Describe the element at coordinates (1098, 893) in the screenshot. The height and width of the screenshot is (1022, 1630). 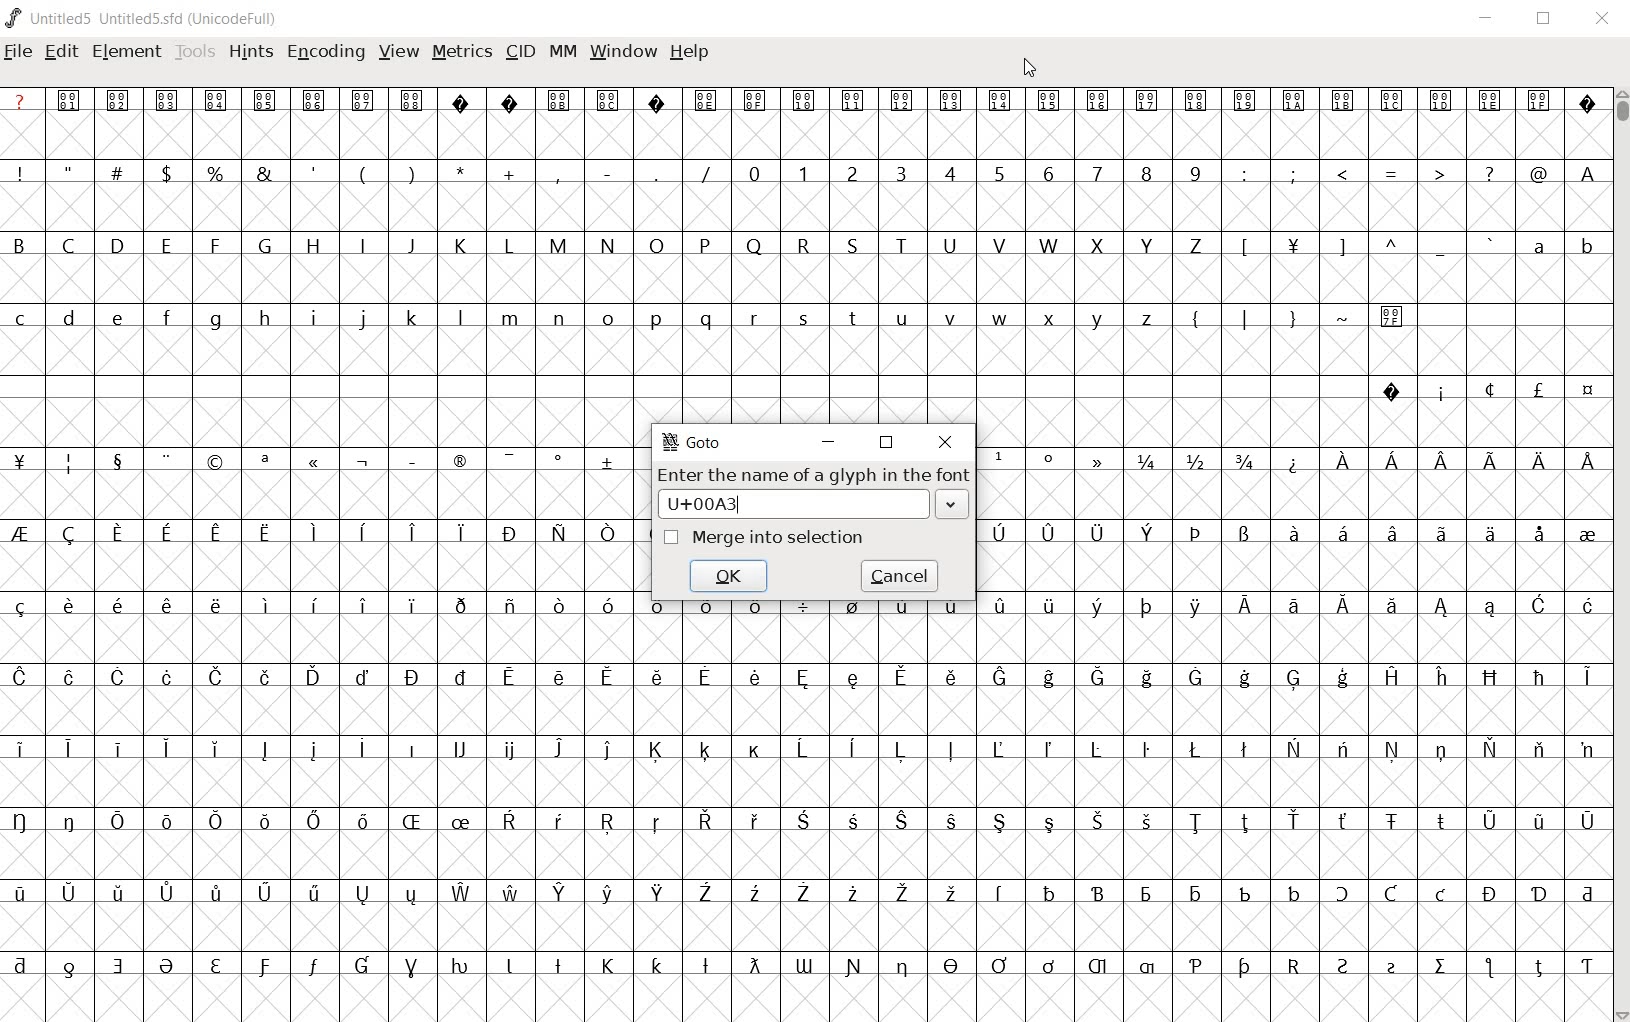
I see `Symbol` at that location.